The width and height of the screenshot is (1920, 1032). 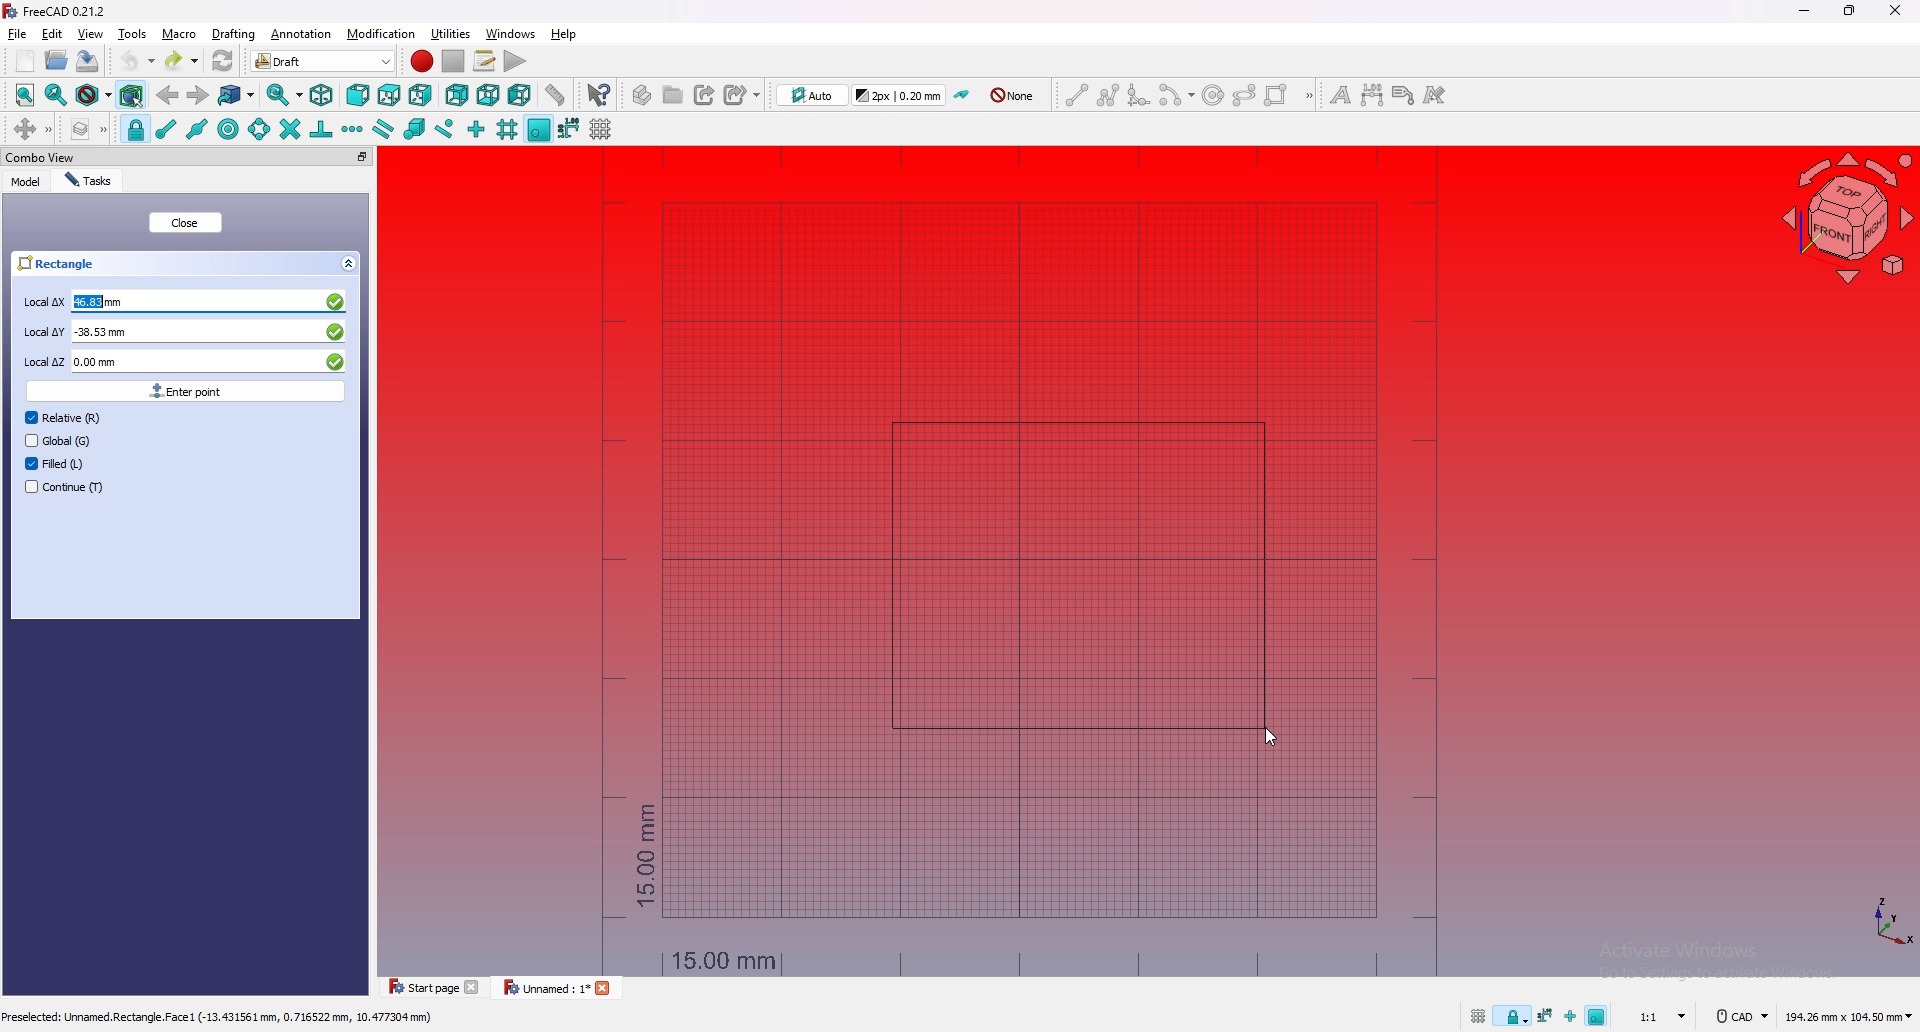 What do you see at coordinates (457, 97) in the screenshot?
I see `rear` at bounding box center [457, 97].